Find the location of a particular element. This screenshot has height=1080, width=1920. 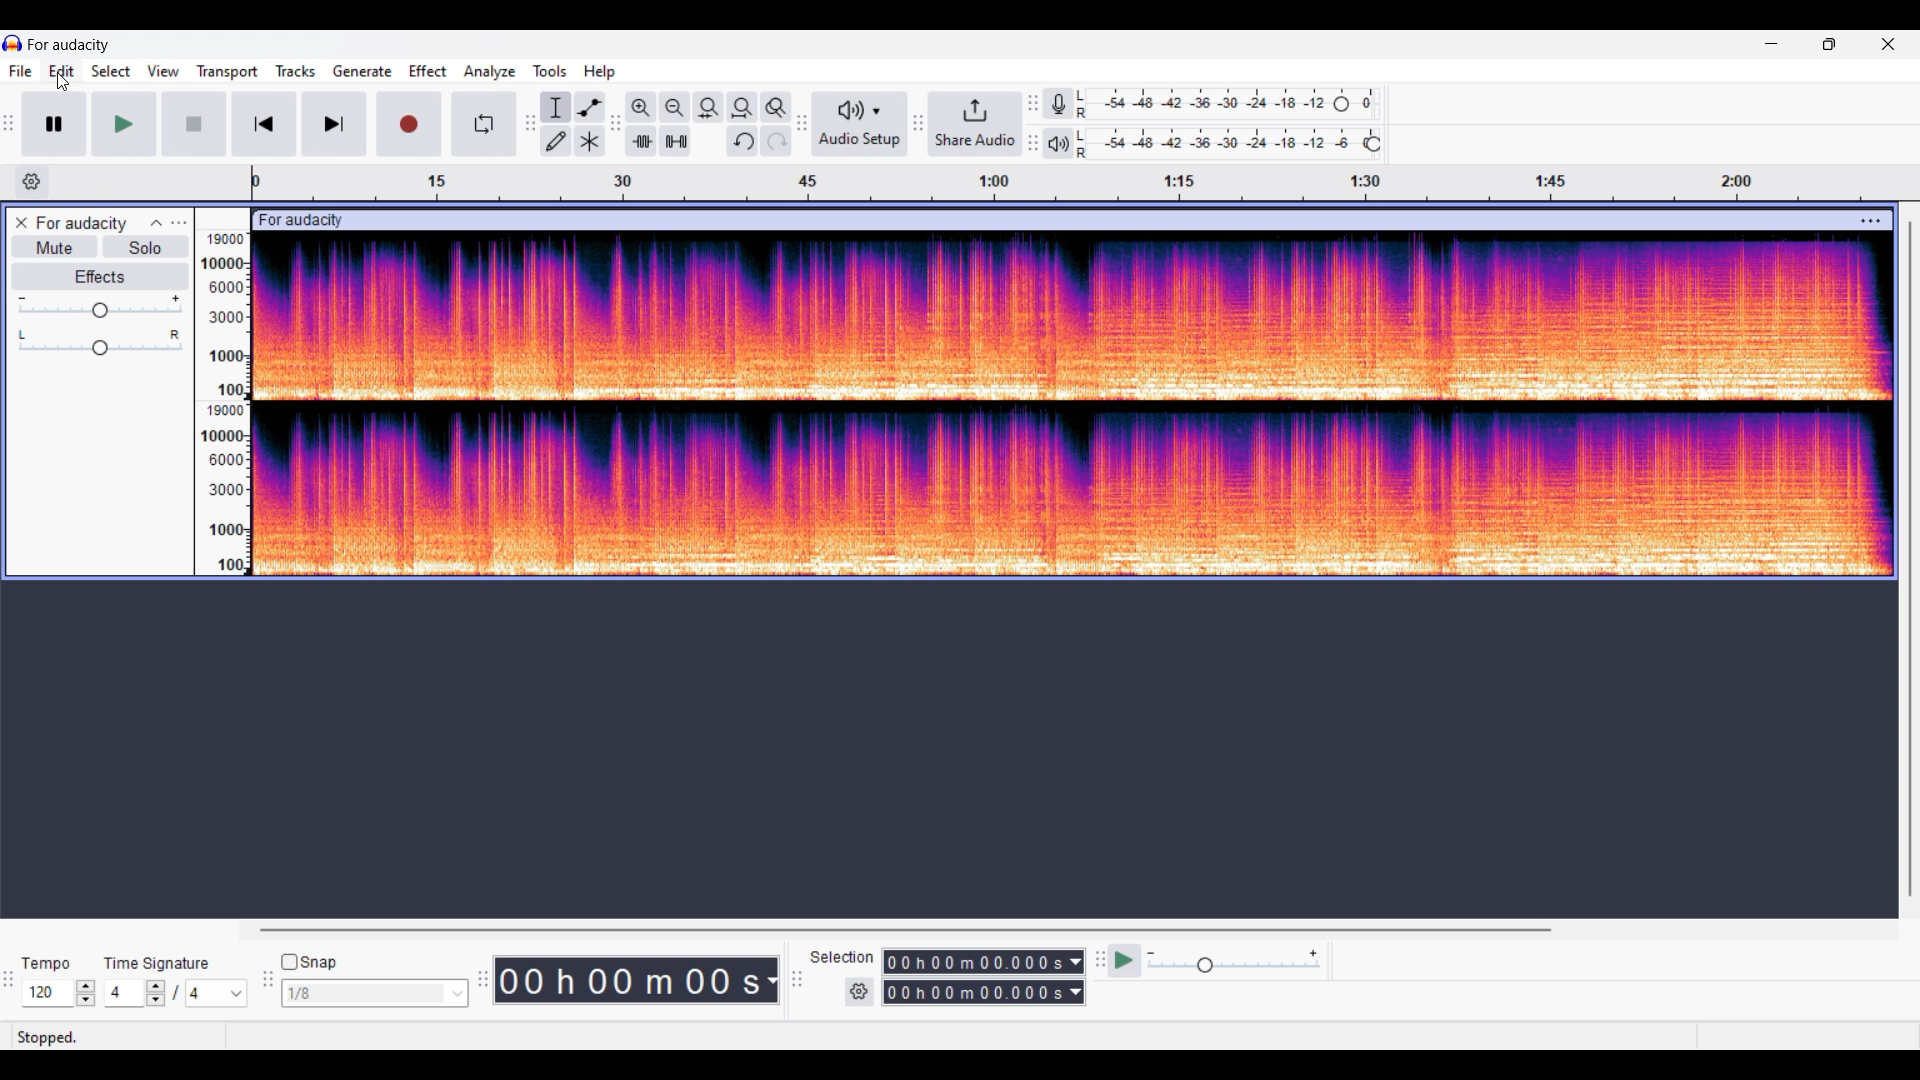

Open menu is located at coordinates (179, 223).